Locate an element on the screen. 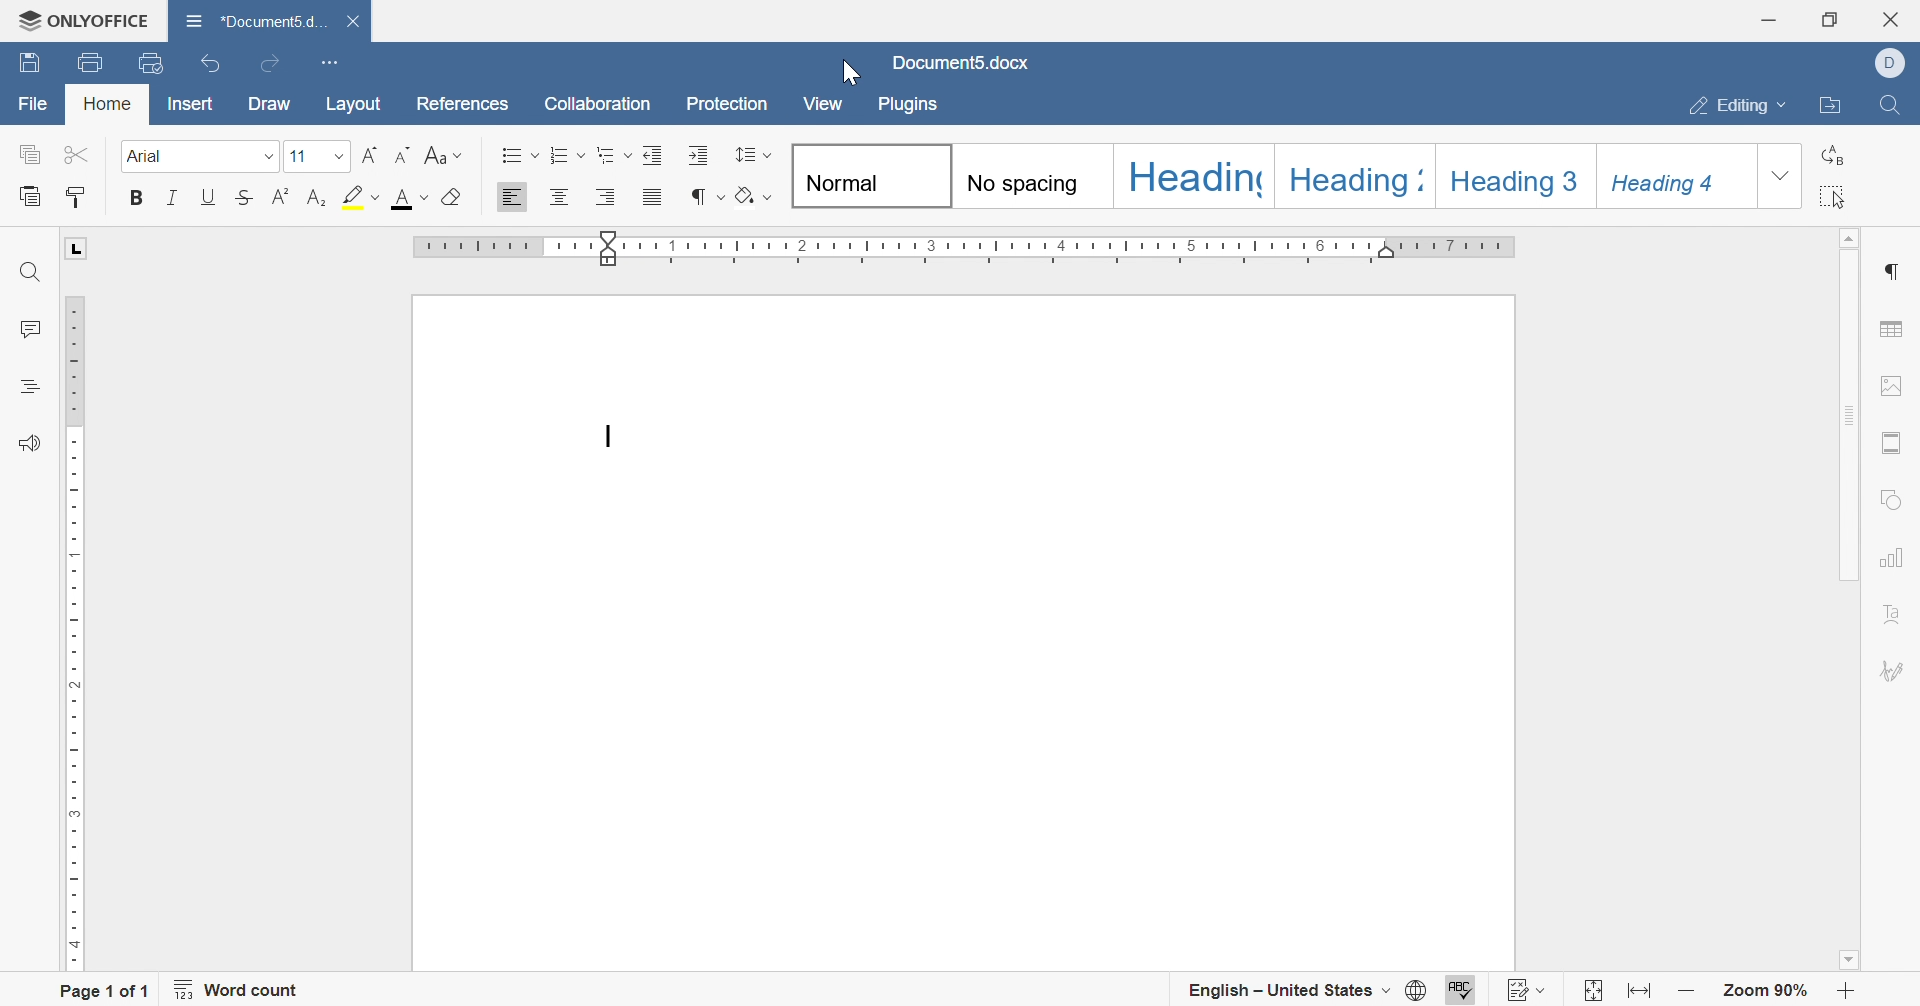  zoom in is located at coordinates (1846, 992).